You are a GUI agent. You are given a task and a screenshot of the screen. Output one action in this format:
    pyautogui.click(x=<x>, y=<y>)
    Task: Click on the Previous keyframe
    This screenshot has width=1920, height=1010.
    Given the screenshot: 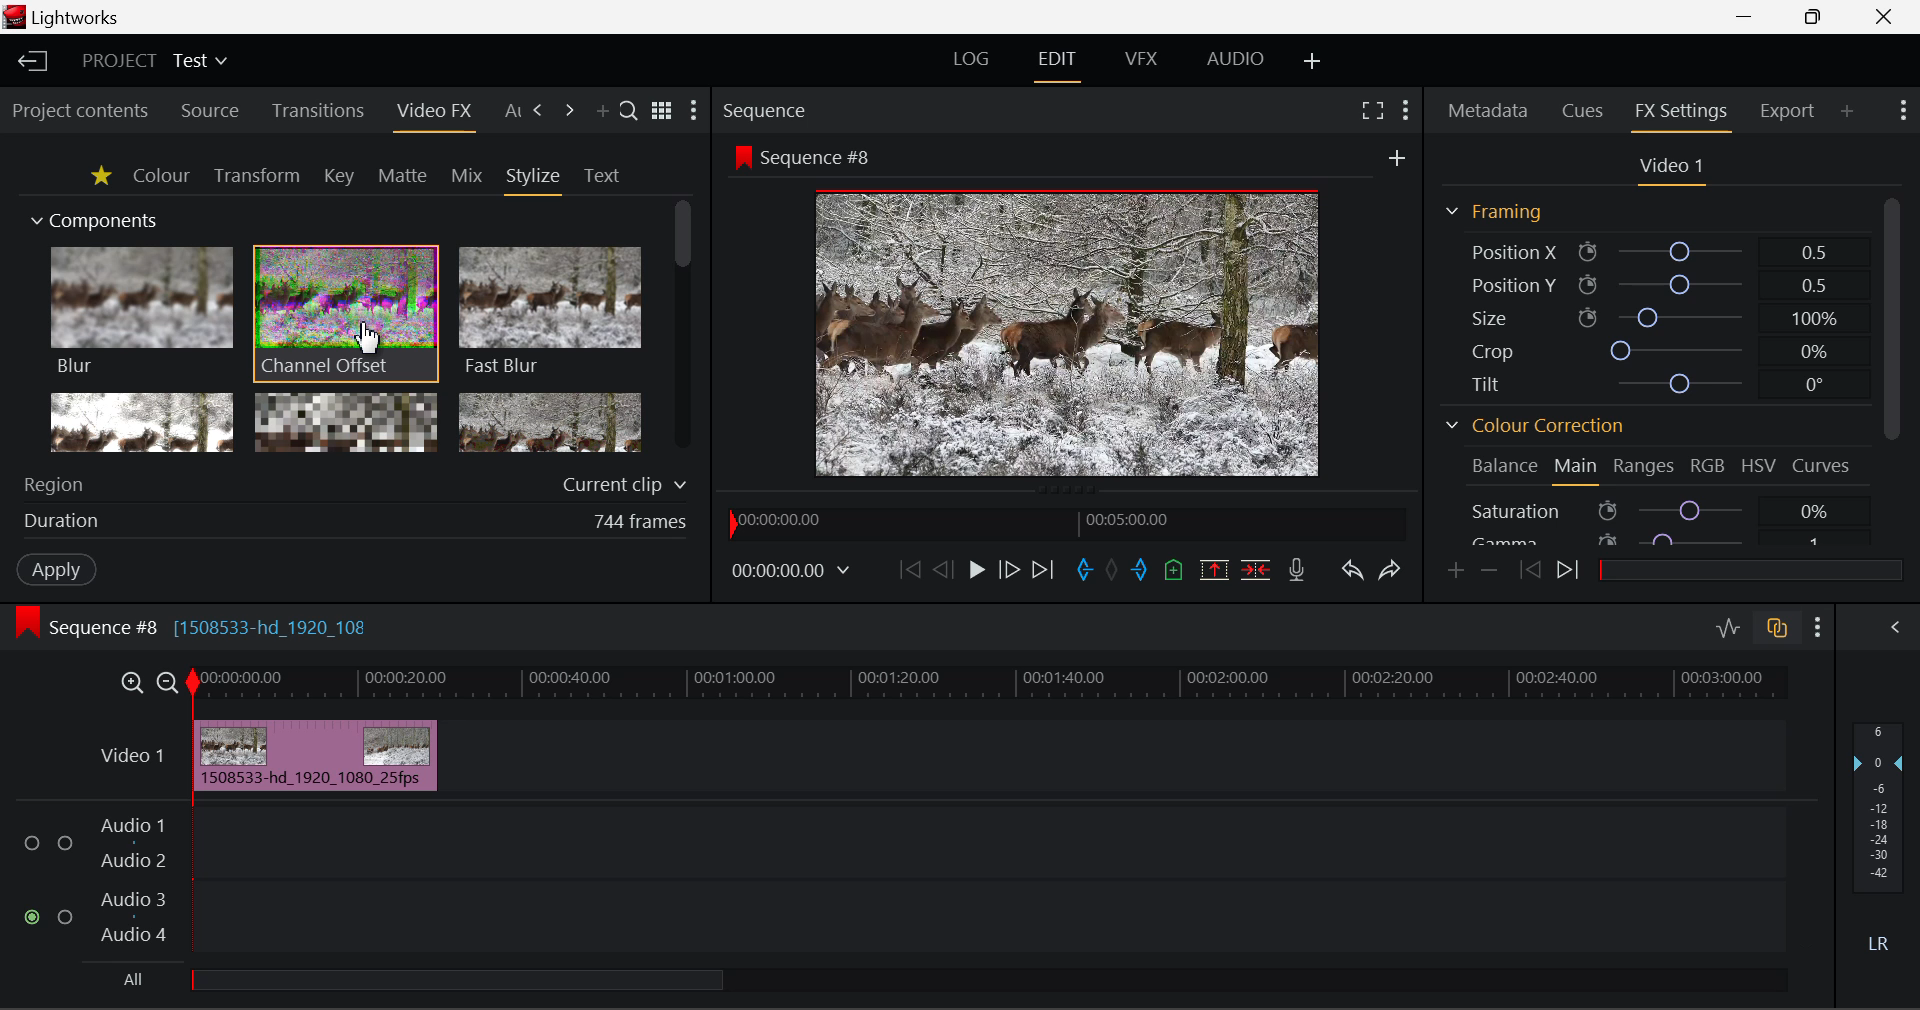 What is the action you would take?
    pyautogui.click(x=1531, y=571)
    